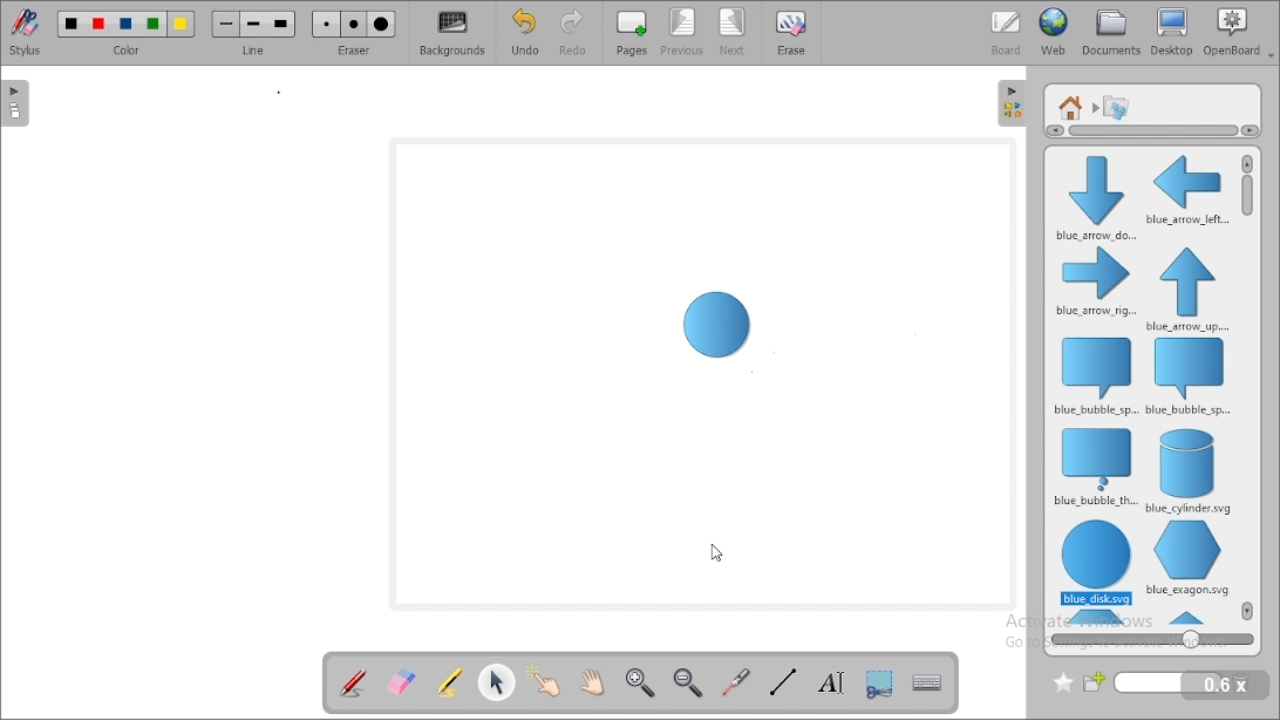 Image resolution: width=1280 pixels, height=720 pixels. What do you see at coordinates (1152, 639) in the screenshot?
I see `zoom in & out of shapes` at bounding box center [1152, 639].